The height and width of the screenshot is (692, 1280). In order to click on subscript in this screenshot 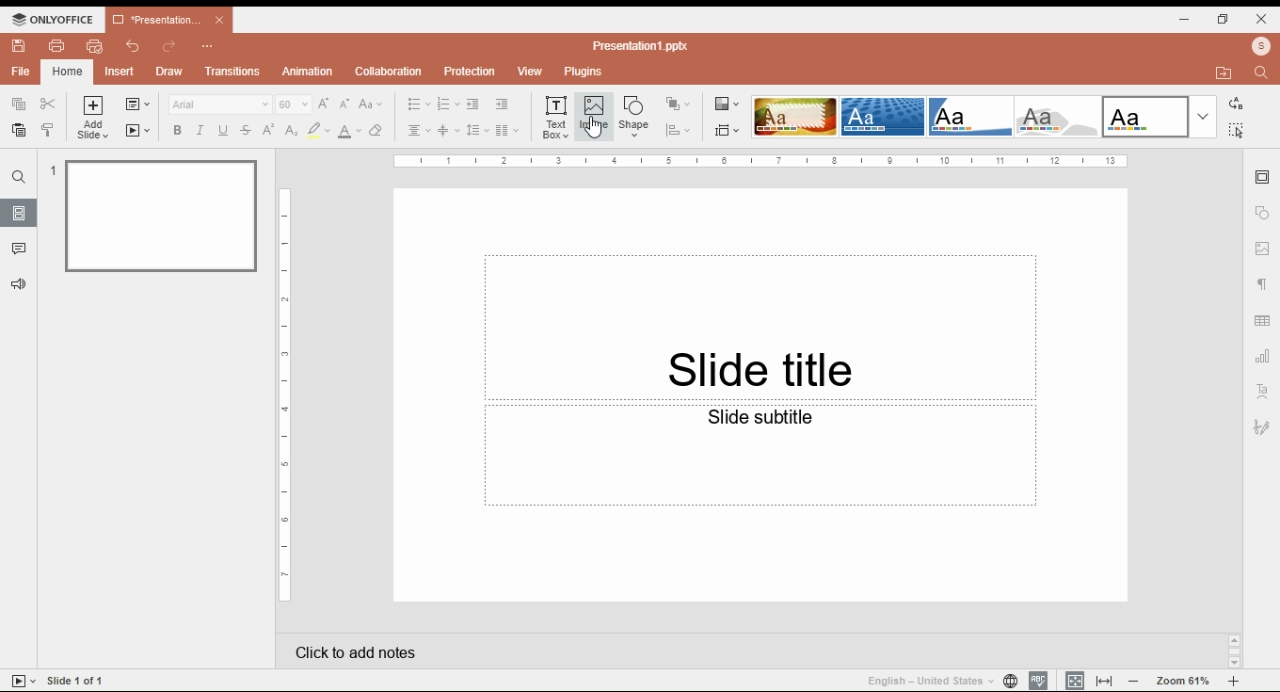, I will do `click(291, 131)`.